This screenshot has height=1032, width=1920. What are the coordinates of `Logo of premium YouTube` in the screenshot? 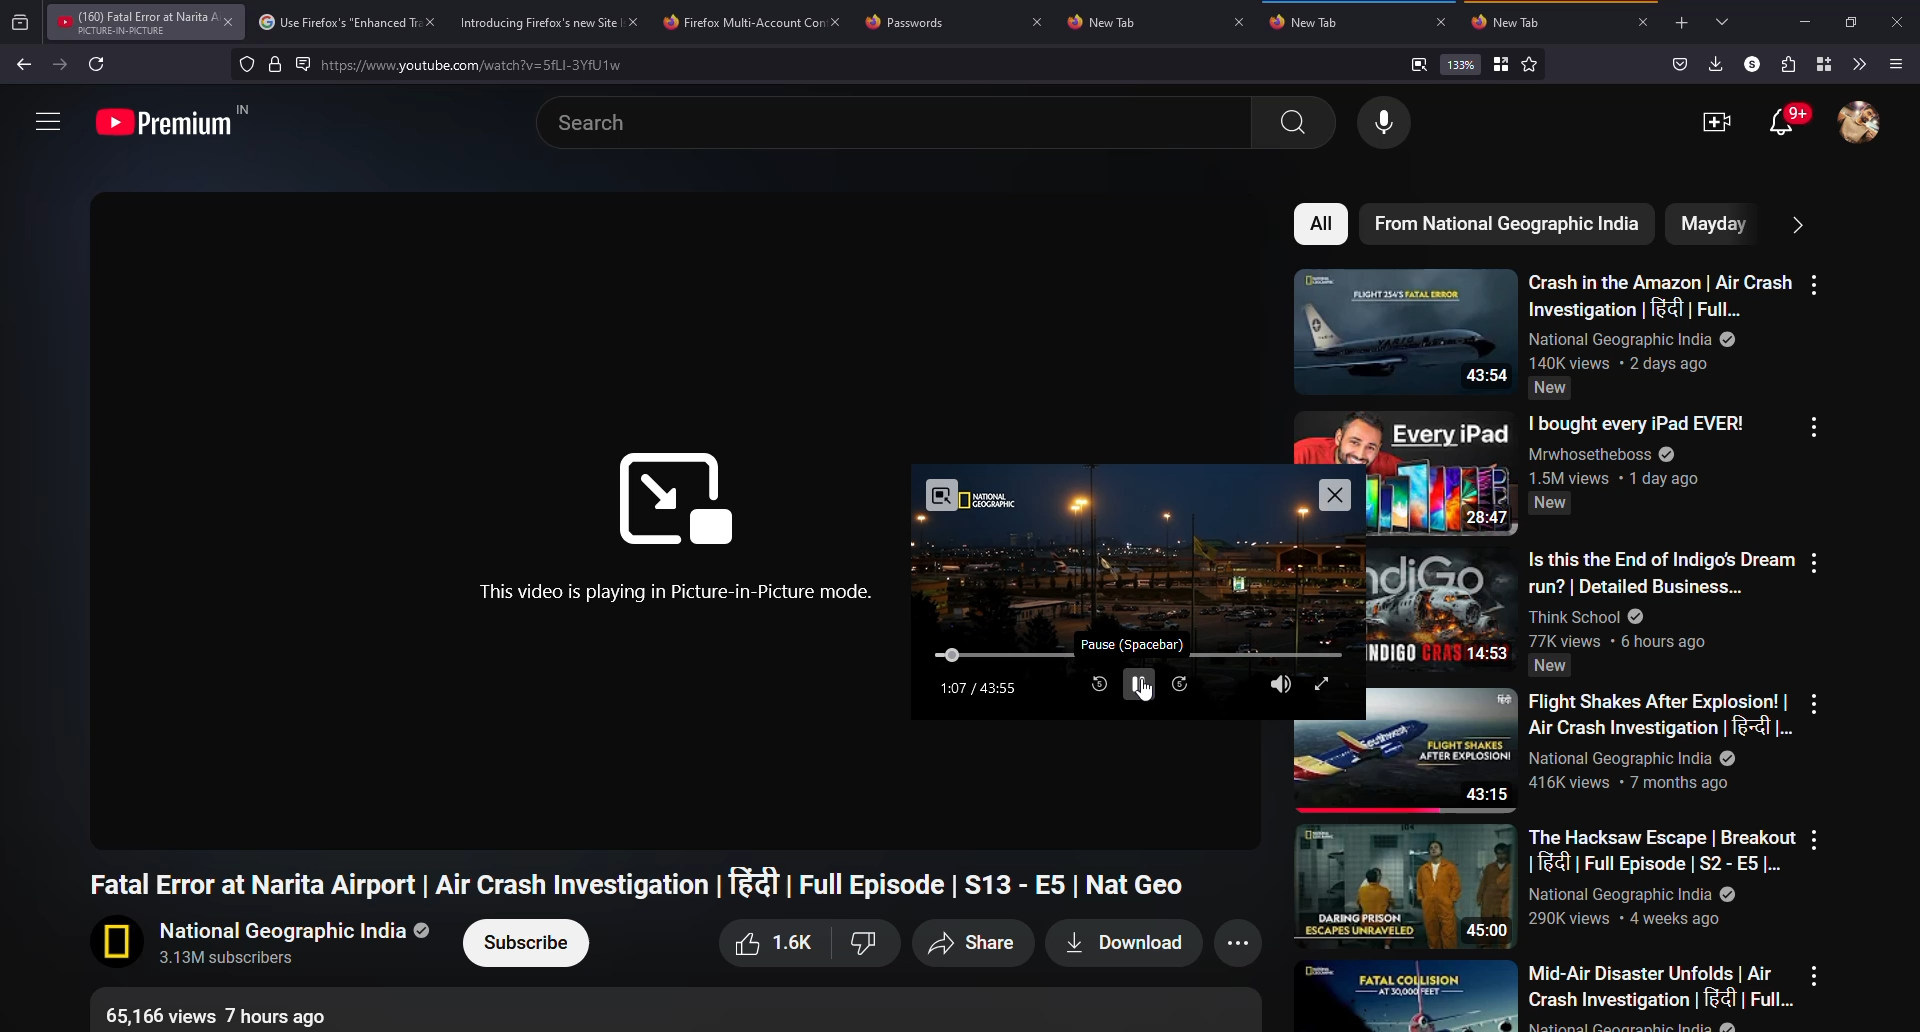 It's located at (176, 120).